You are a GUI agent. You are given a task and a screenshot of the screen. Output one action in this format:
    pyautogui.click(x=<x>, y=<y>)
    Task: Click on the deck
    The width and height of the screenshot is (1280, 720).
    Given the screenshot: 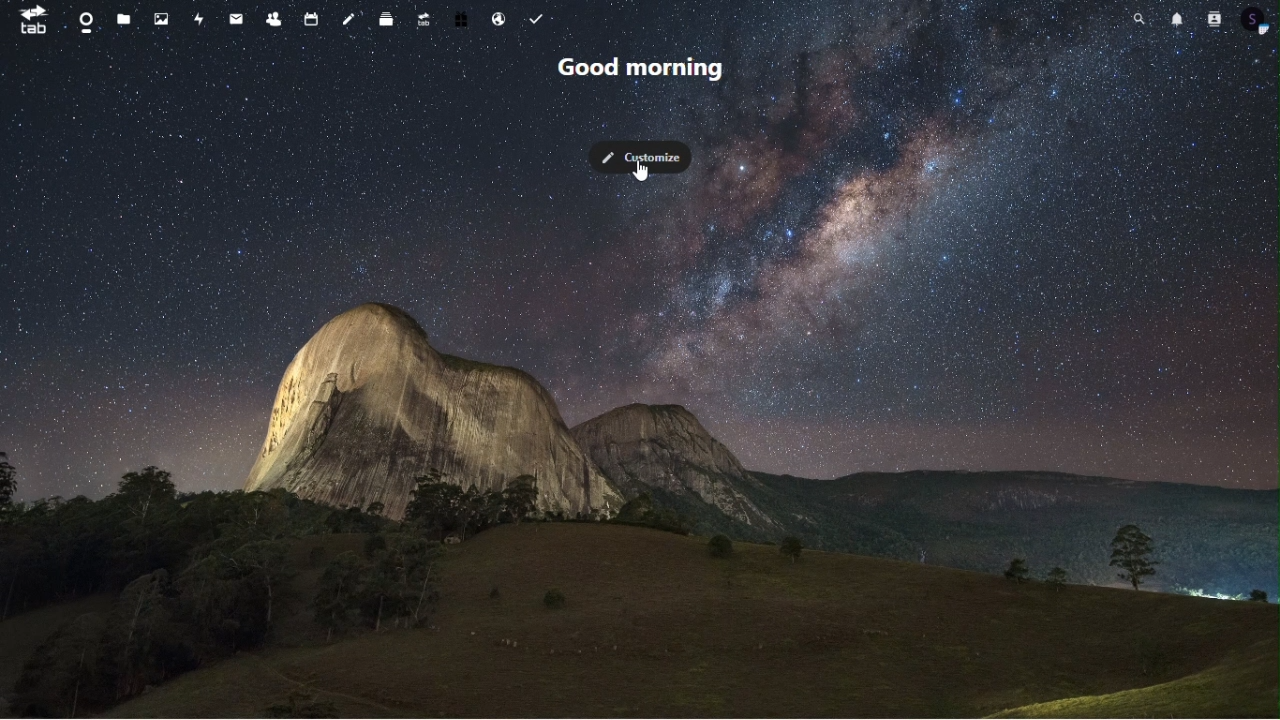 What is the action you would take?
    pyautogui.click(x=385, y=18)
    